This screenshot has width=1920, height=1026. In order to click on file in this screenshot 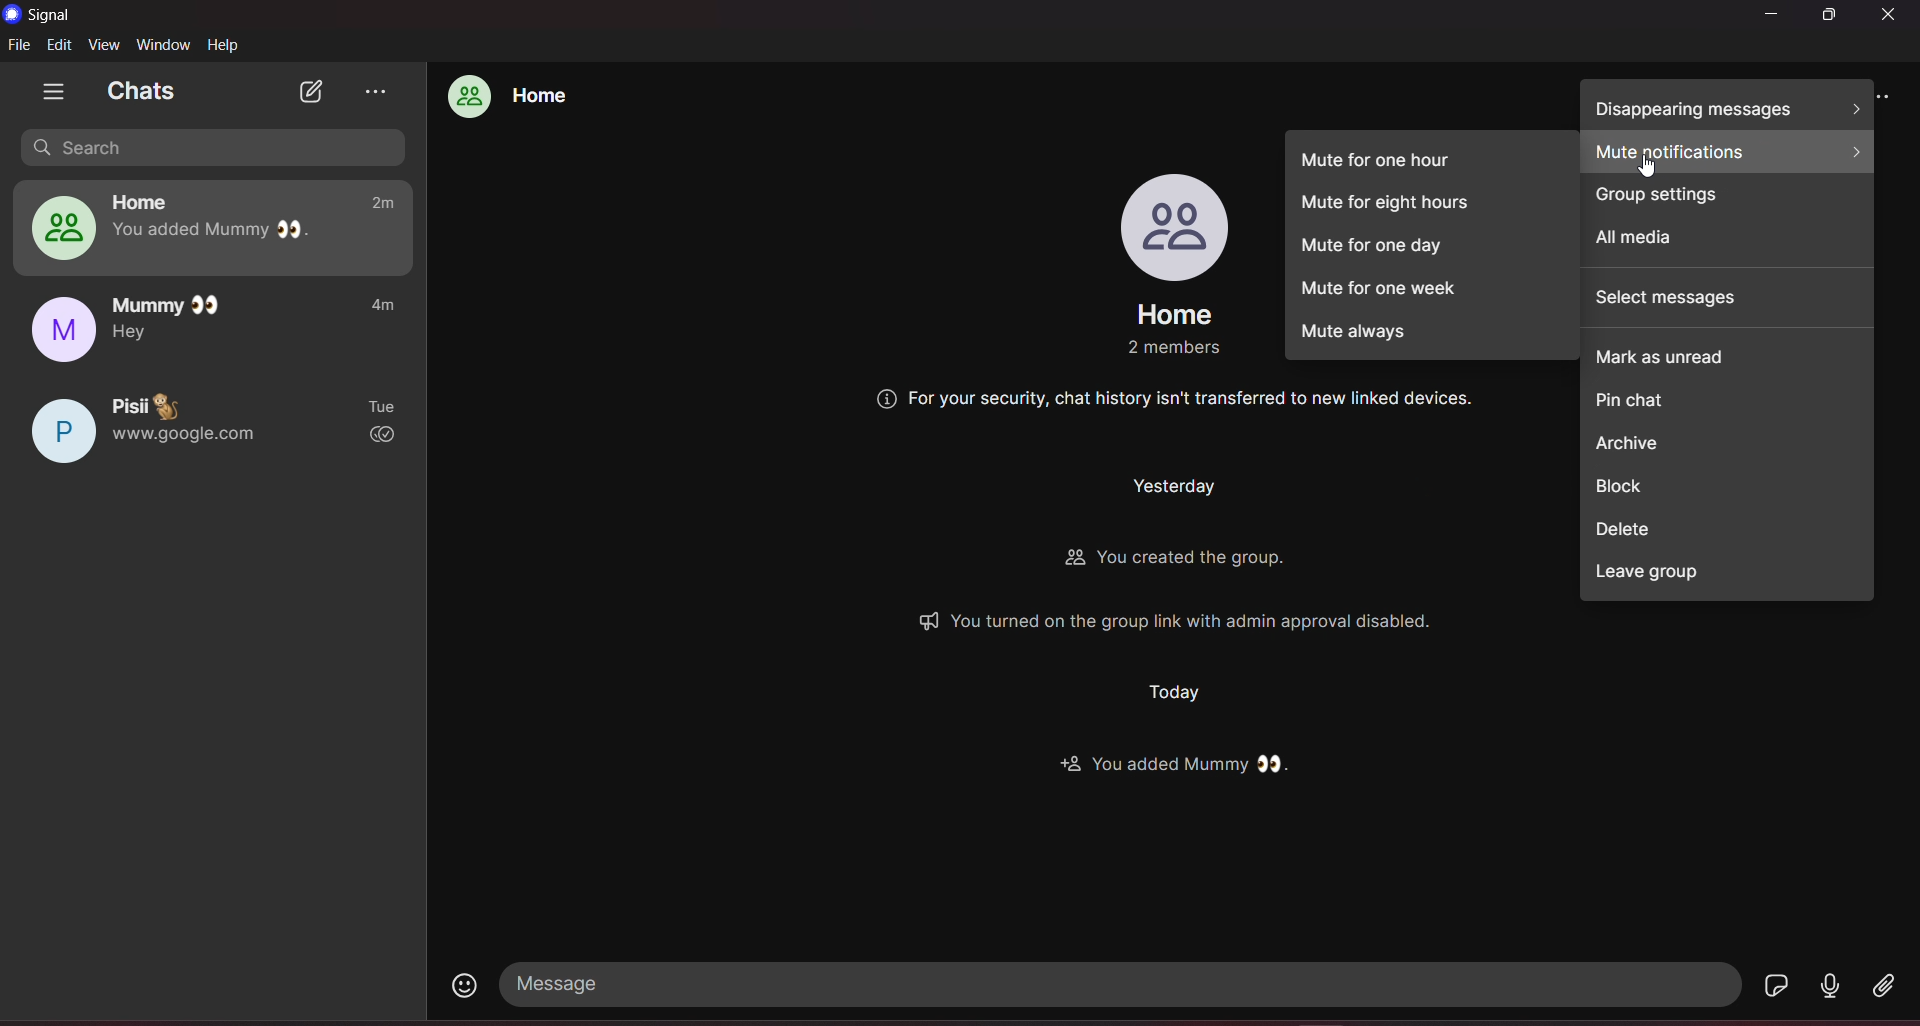, I will do `click(20, 46)`.